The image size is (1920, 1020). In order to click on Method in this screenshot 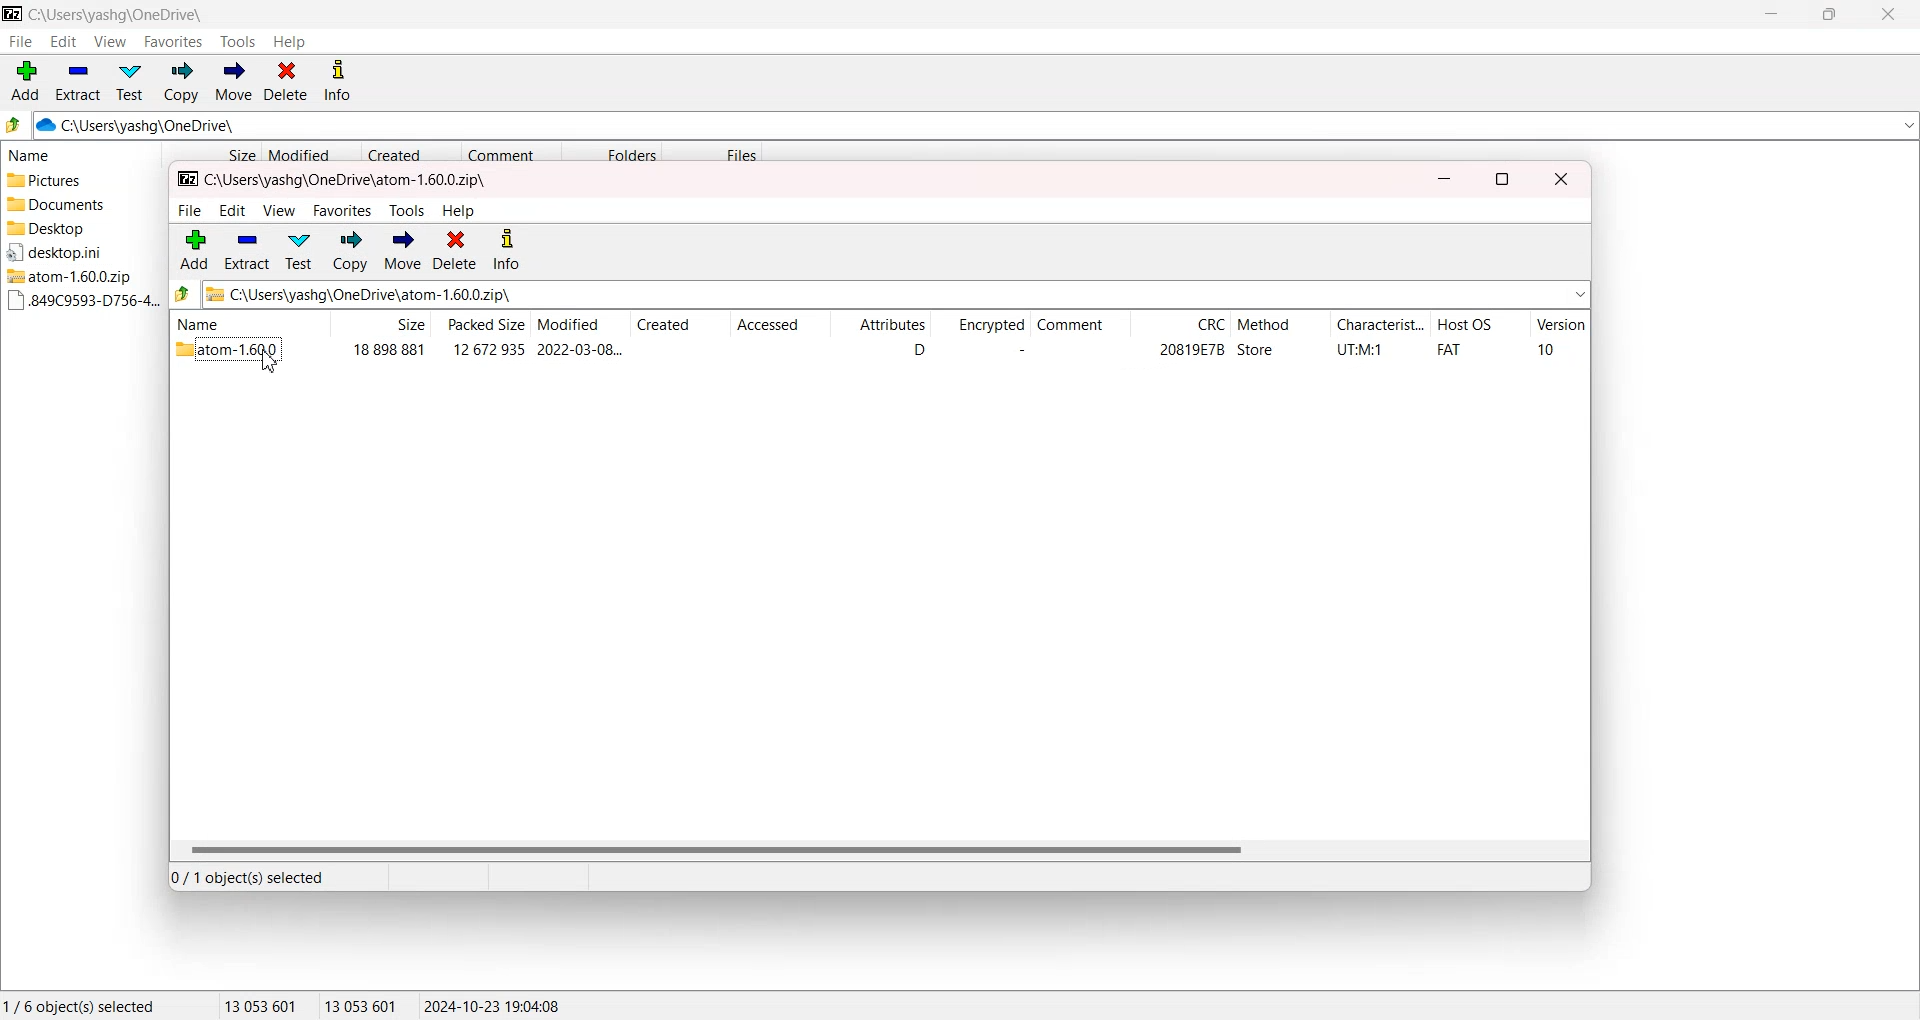, I will do `click(1279, 326)`.